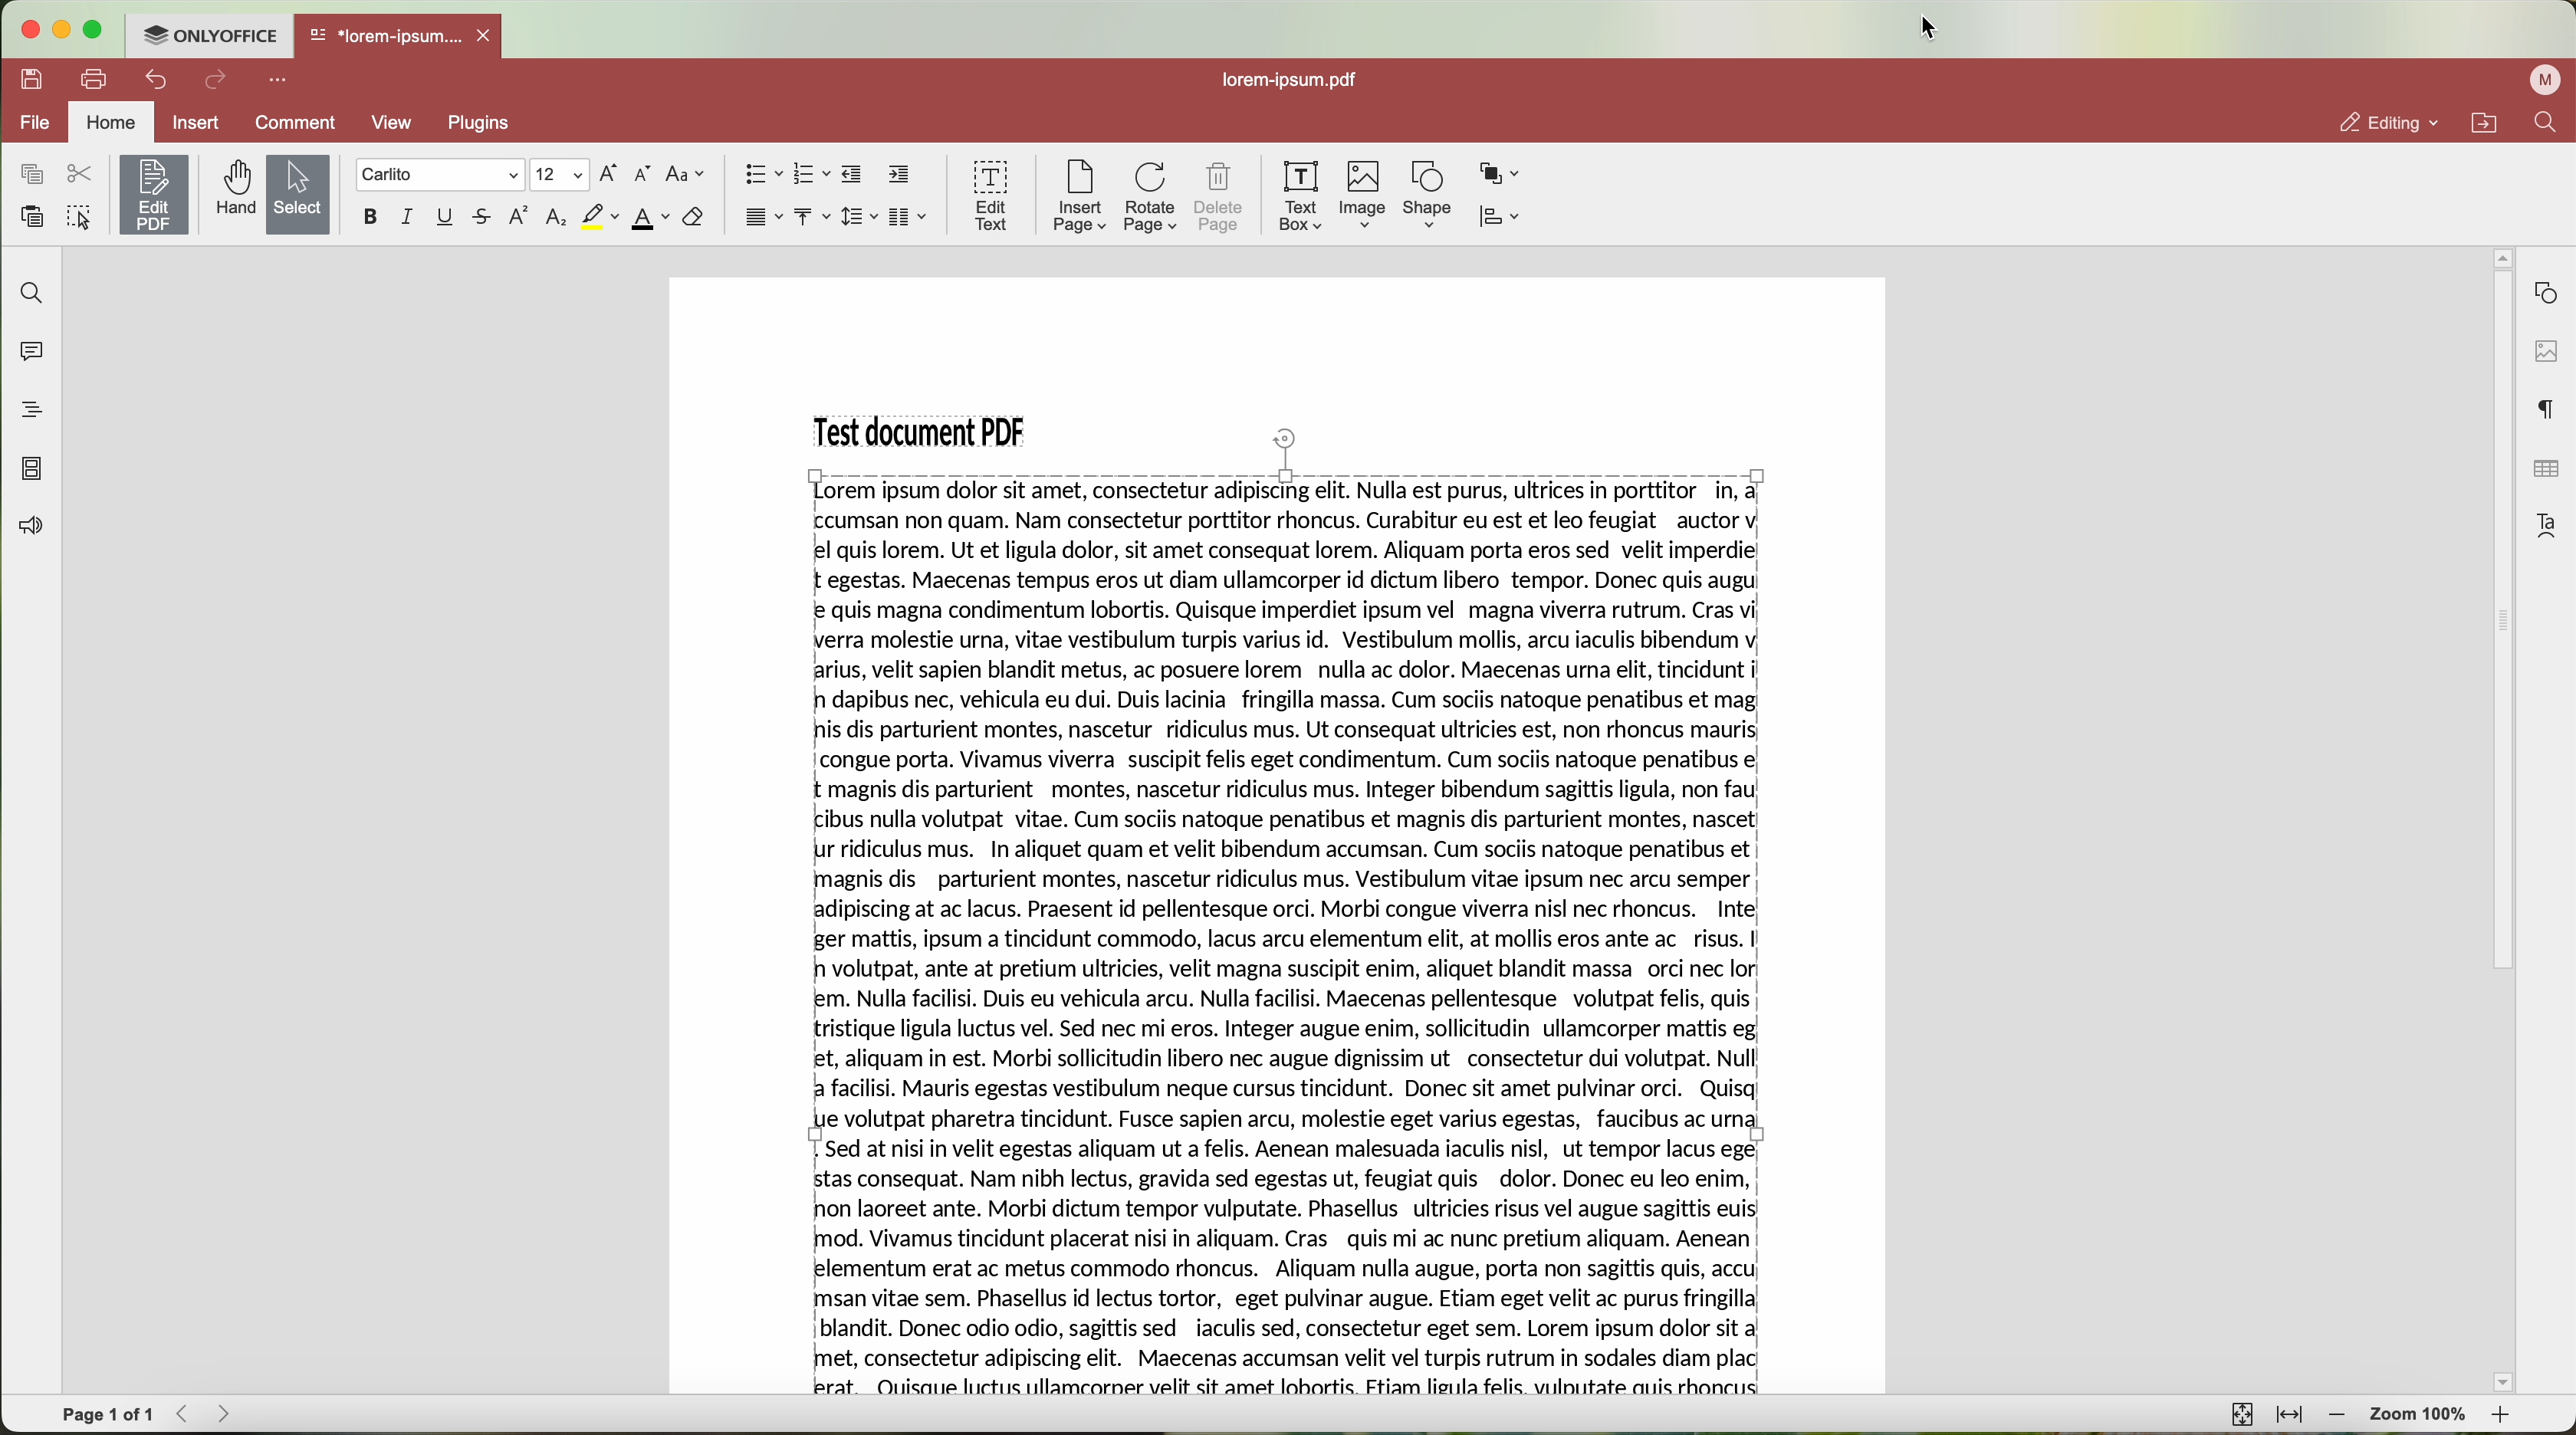  Describe the element at coordinates (32, 294) in the screenshot. I see `find` at that location.